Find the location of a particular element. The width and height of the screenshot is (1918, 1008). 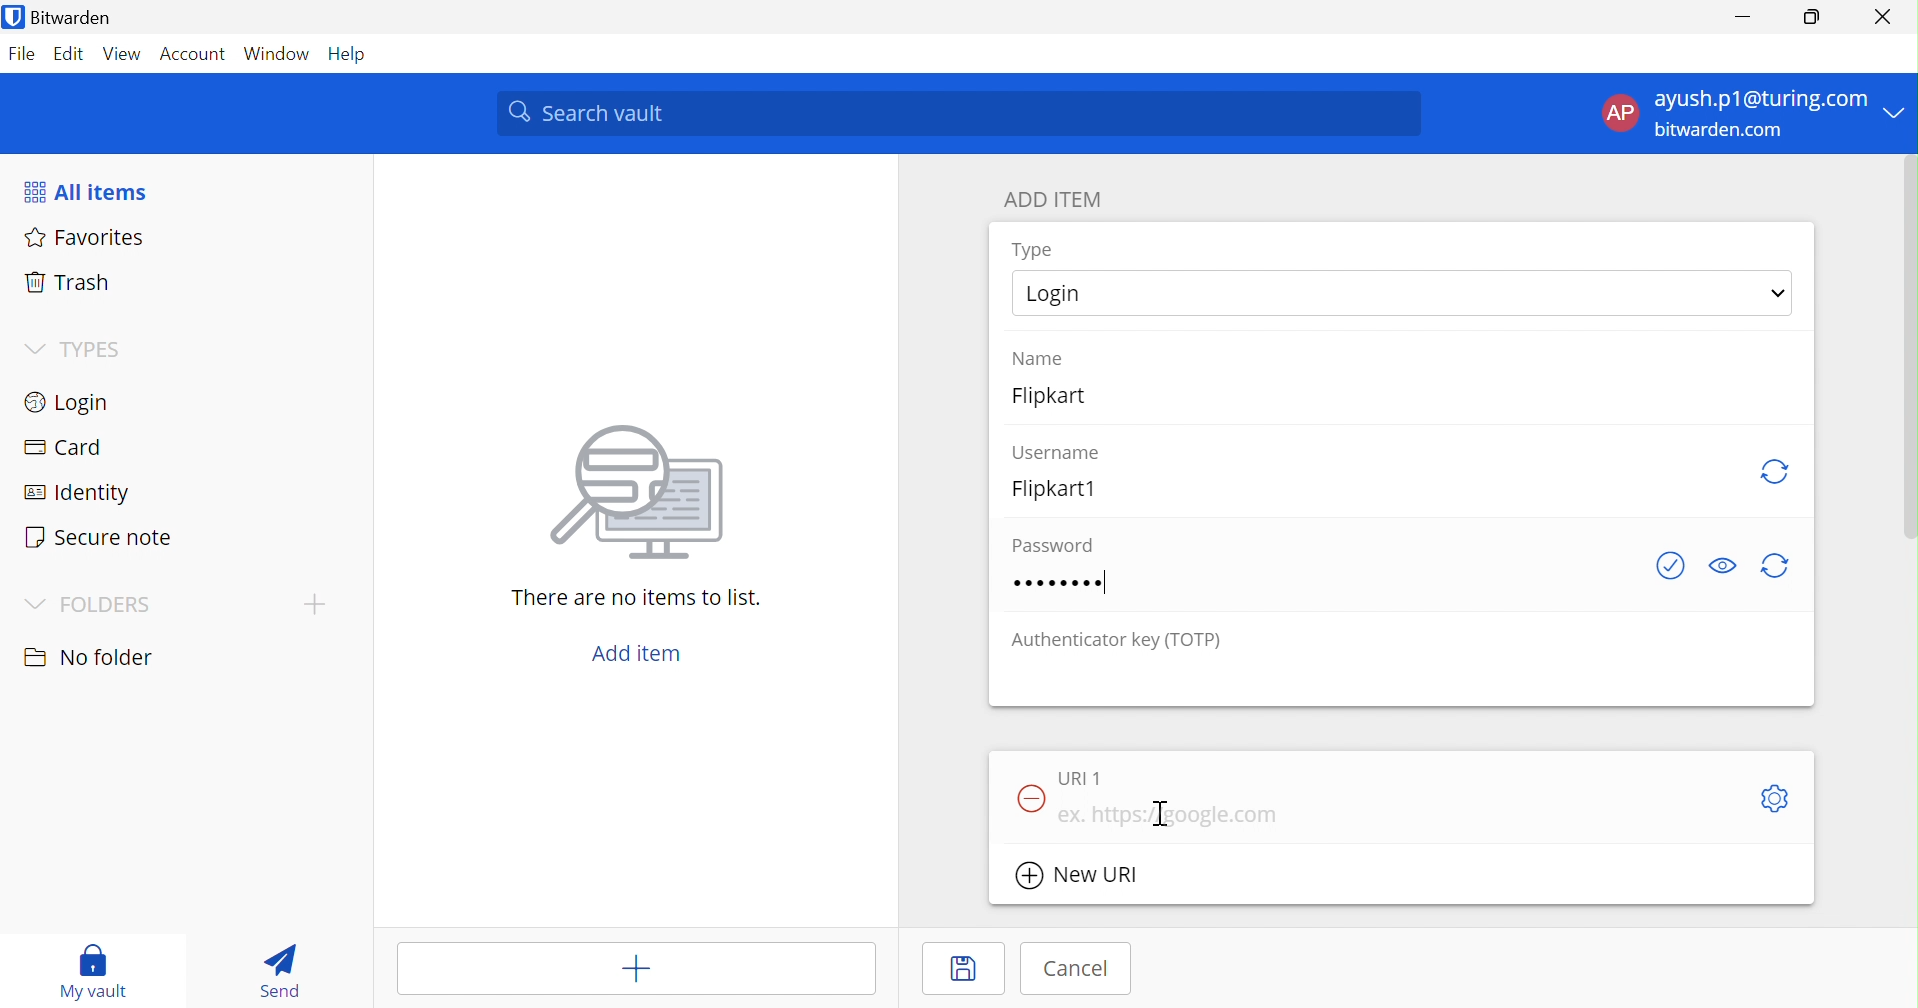

Flipkart is located at coordinates (1062, 402).